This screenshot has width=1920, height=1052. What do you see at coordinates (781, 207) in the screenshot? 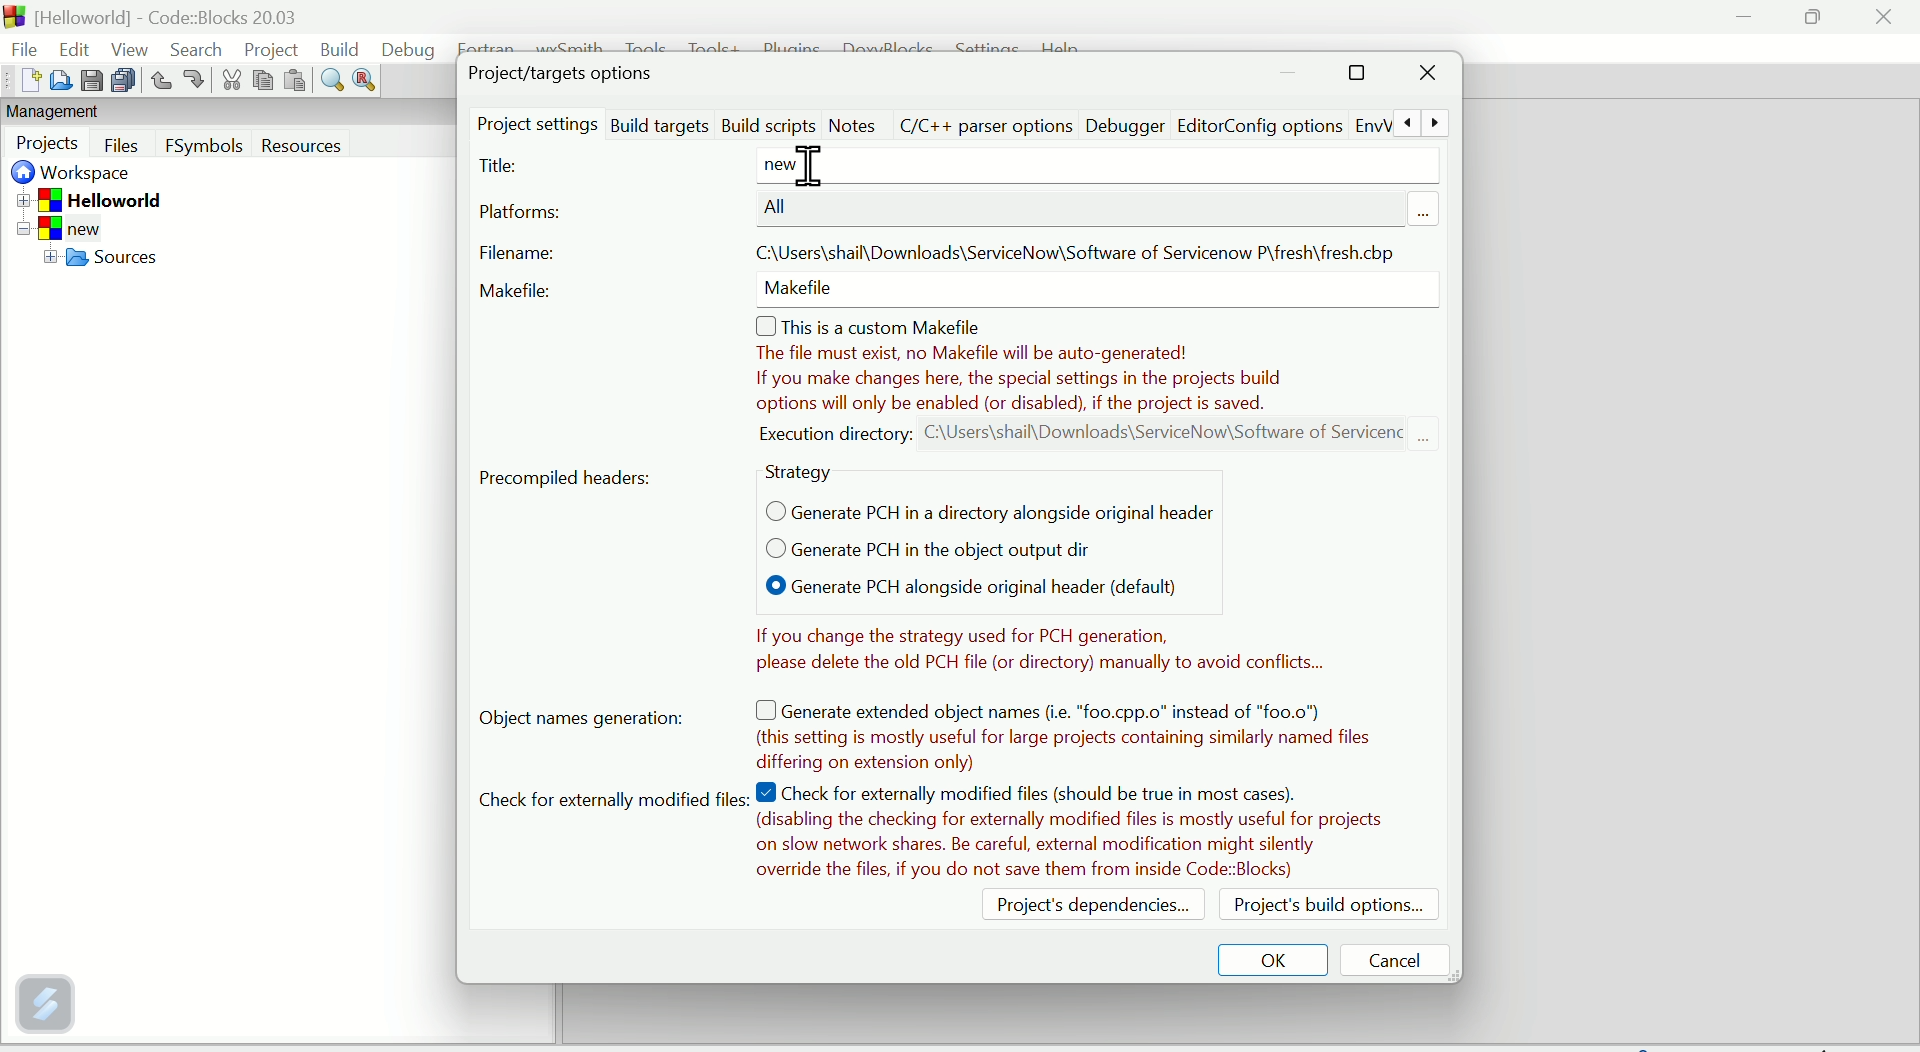
I see `All` at bounding box center [781, 207].